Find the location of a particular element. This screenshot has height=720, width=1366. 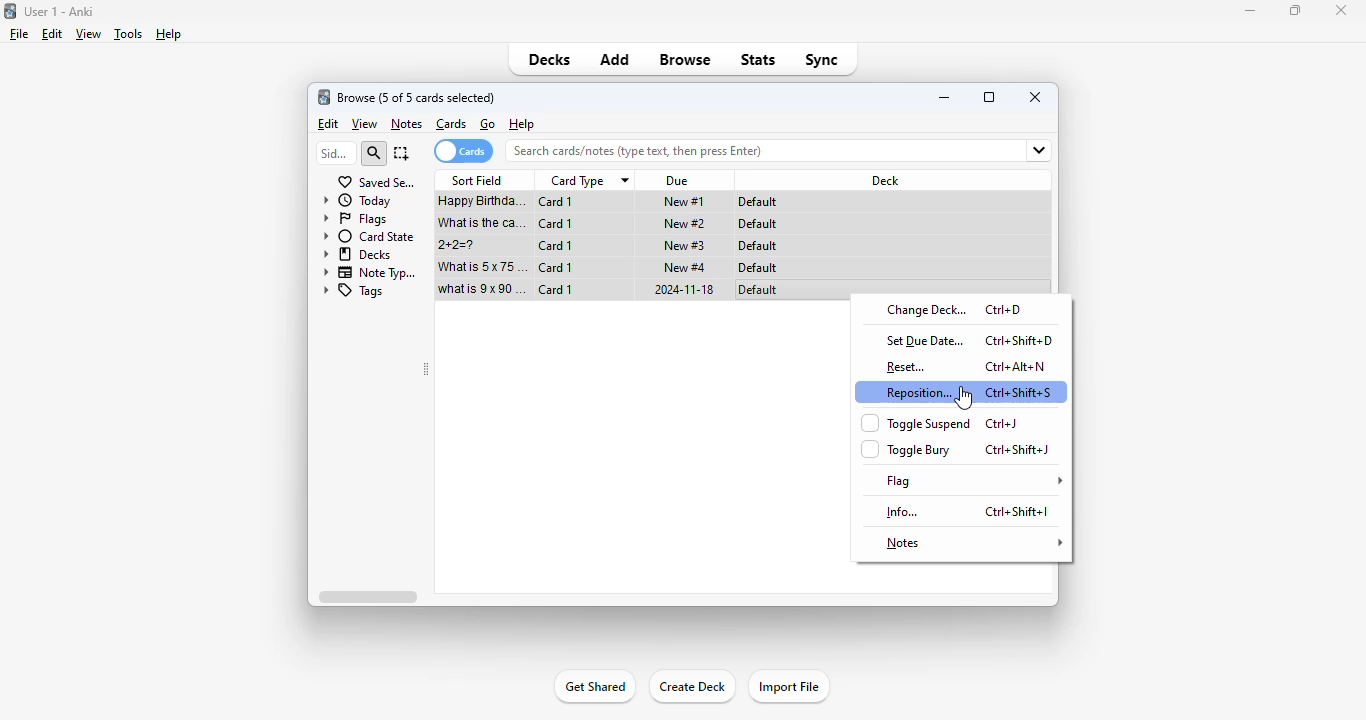

card state is located at coordinates (370, 237).